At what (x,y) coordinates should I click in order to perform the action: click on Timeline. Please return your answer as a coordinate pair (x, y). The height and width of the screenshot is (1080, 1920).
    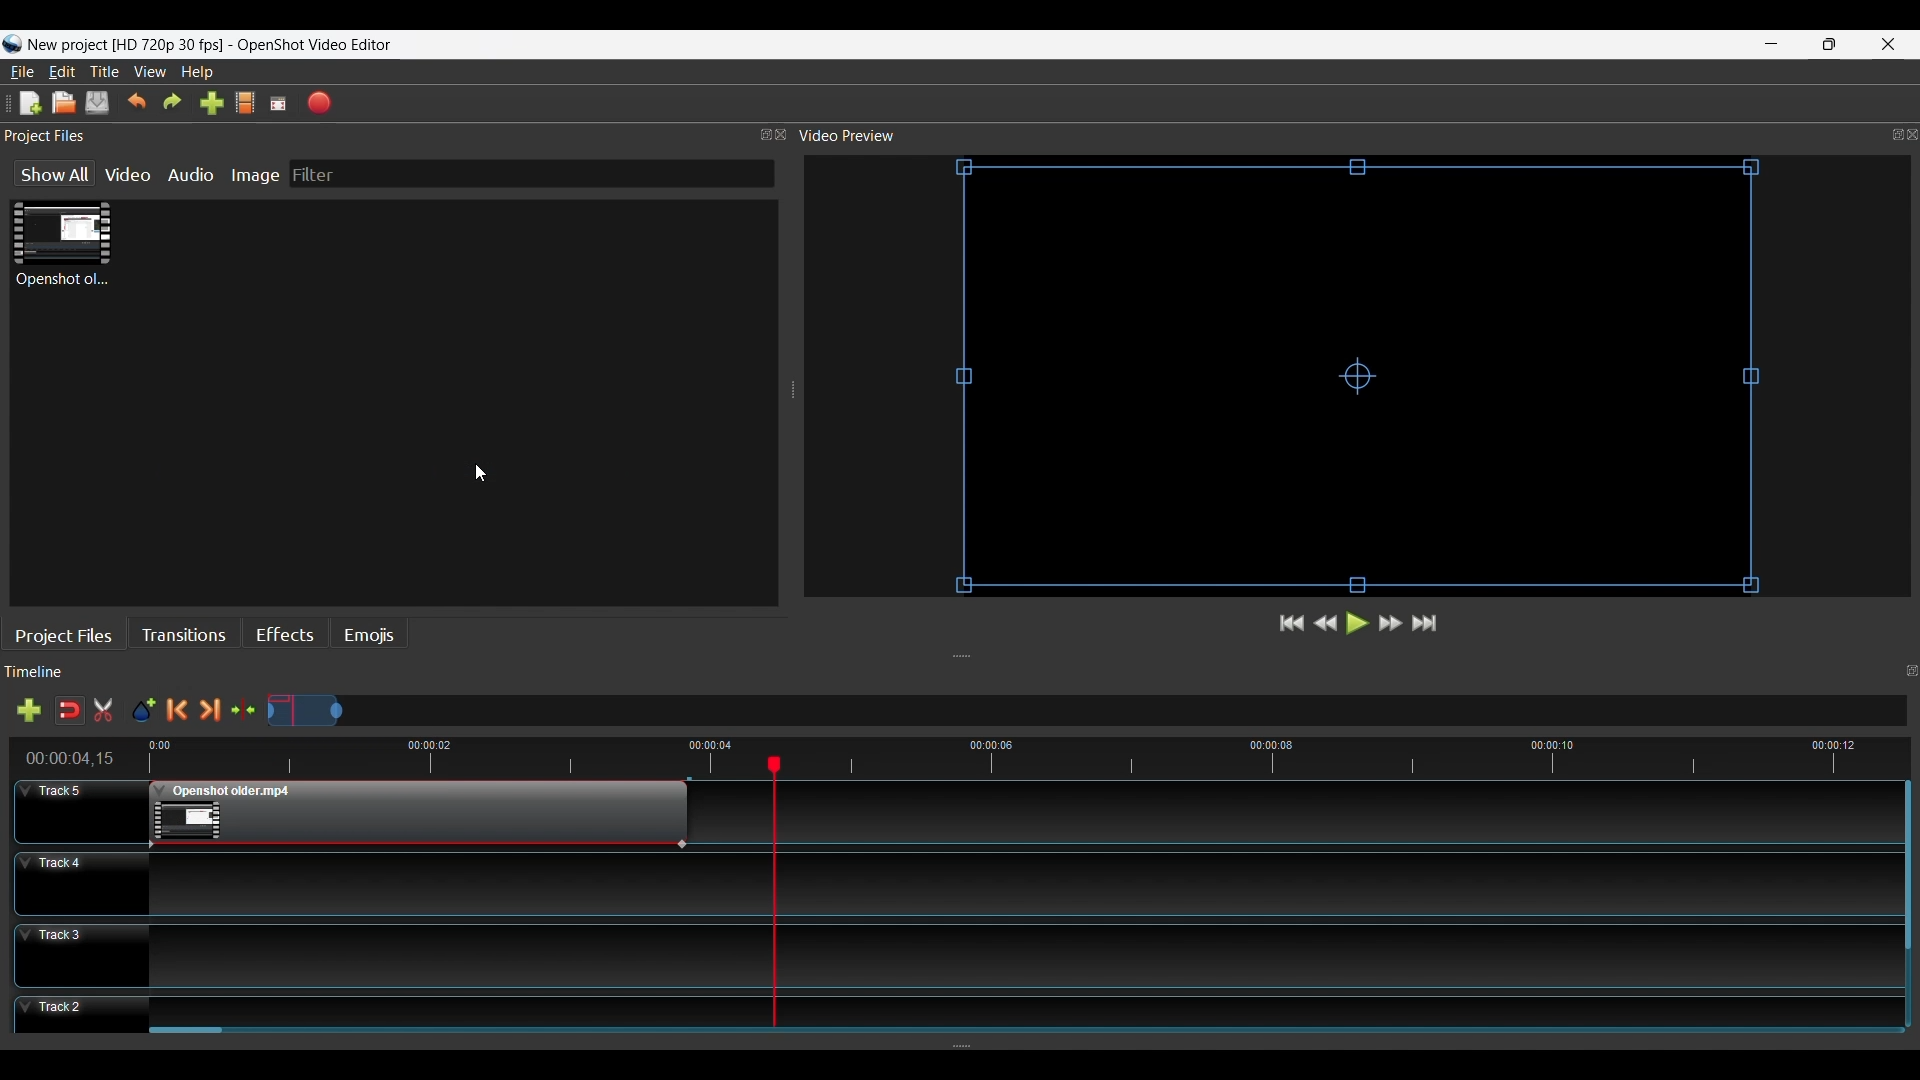
    Looking at the image, I should click on (968, 755).